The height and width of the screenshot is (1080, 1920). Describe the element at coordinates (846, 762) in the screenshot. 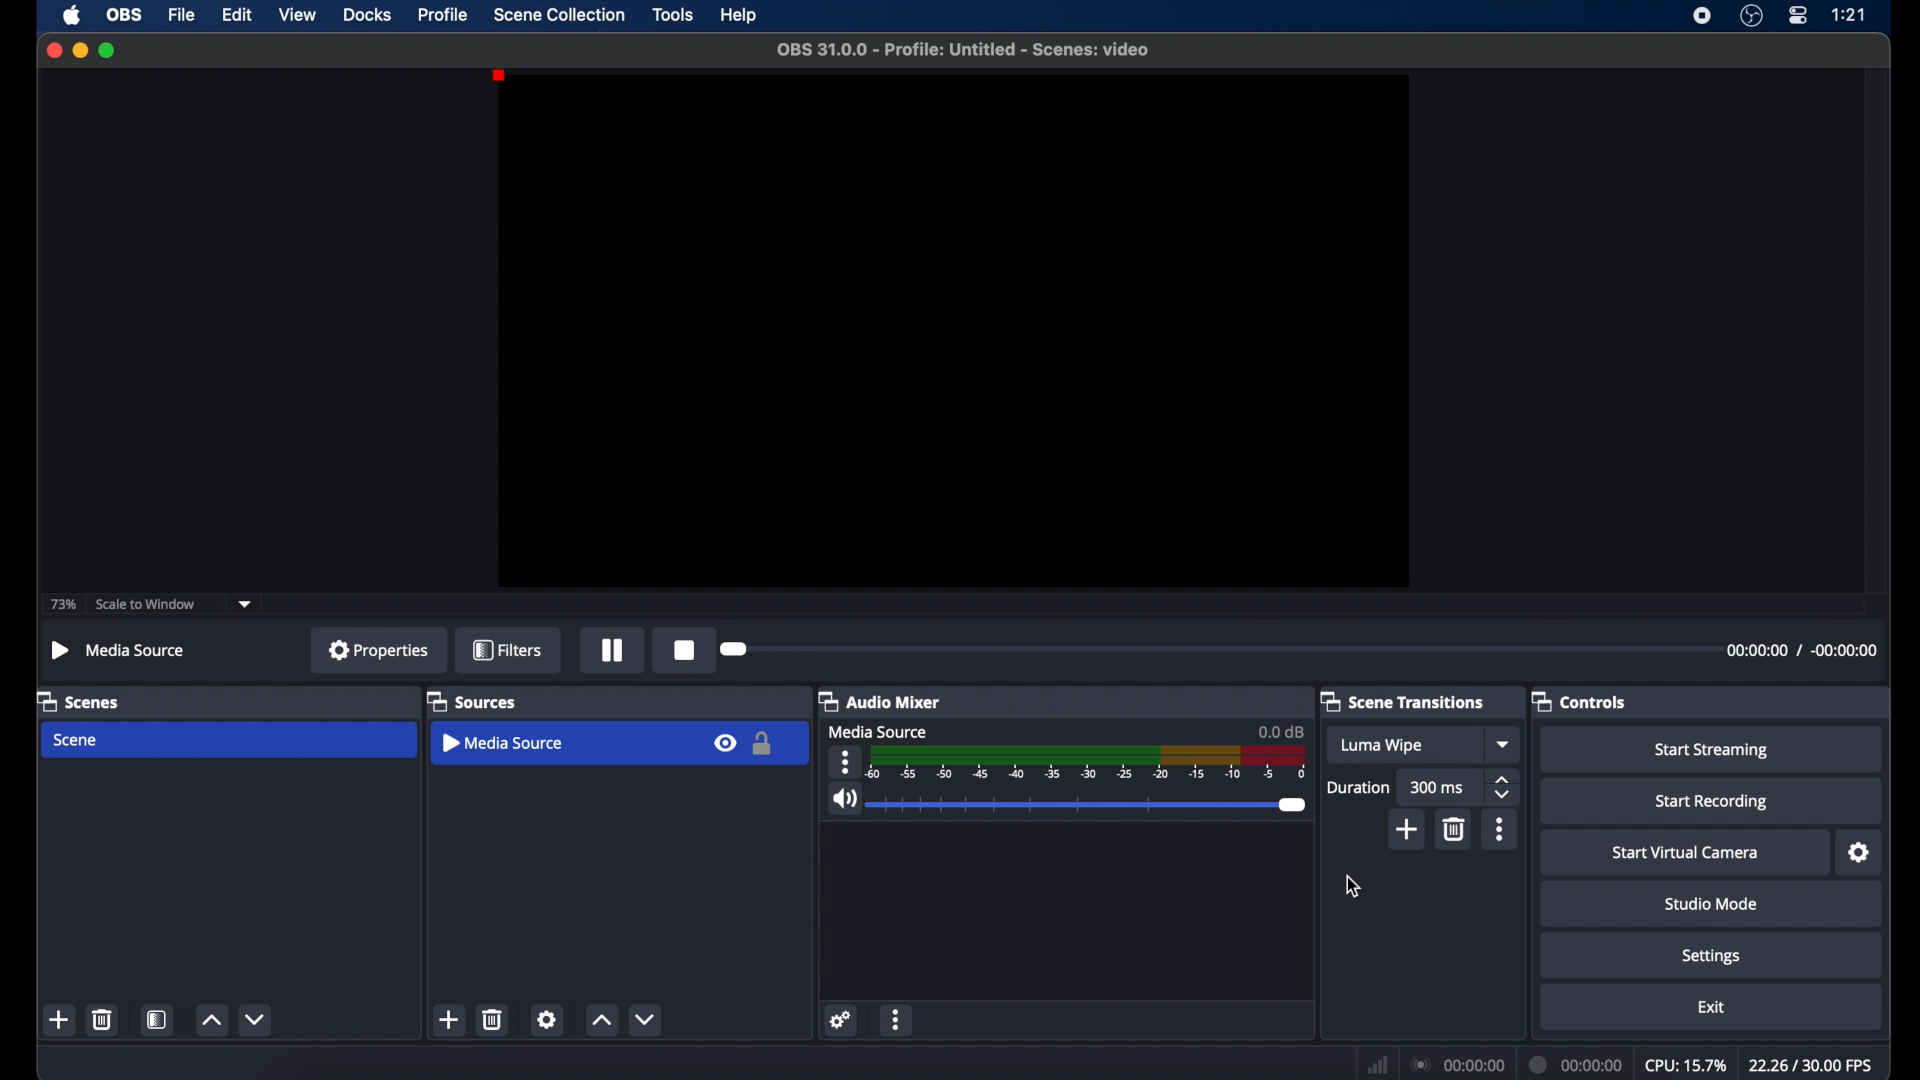

I see `more options` at that location.